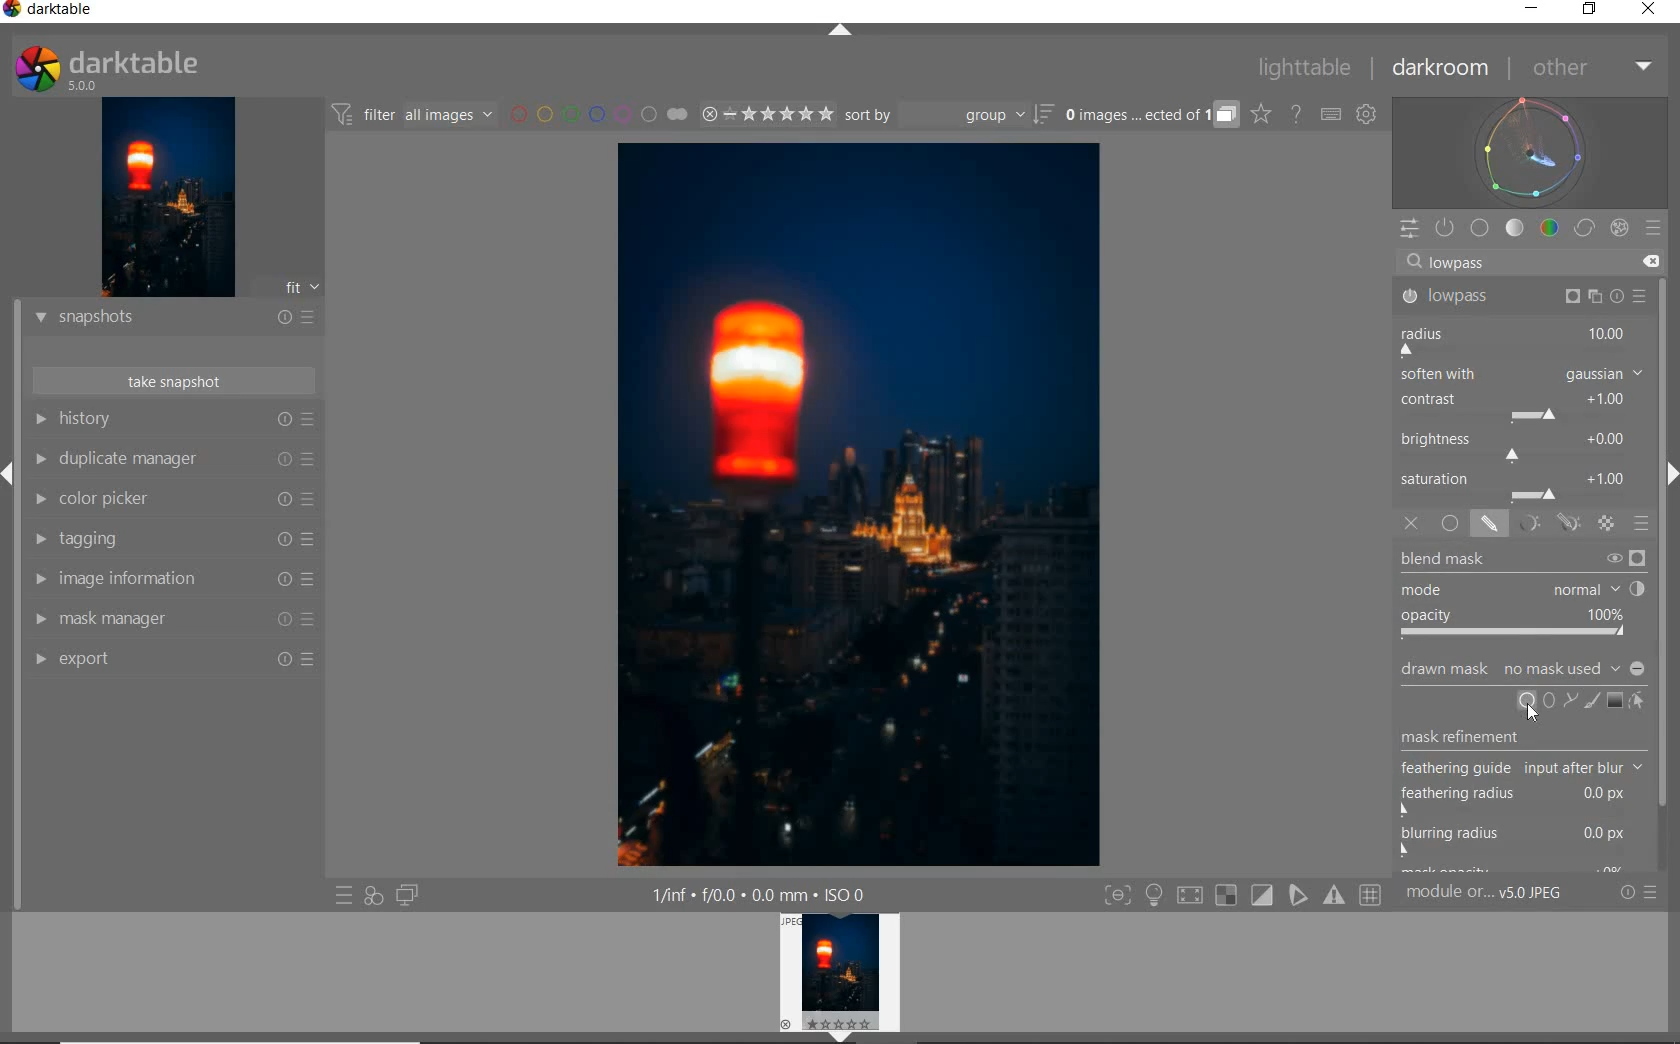  I want to click on Preset and reset, so click(1595, 298).